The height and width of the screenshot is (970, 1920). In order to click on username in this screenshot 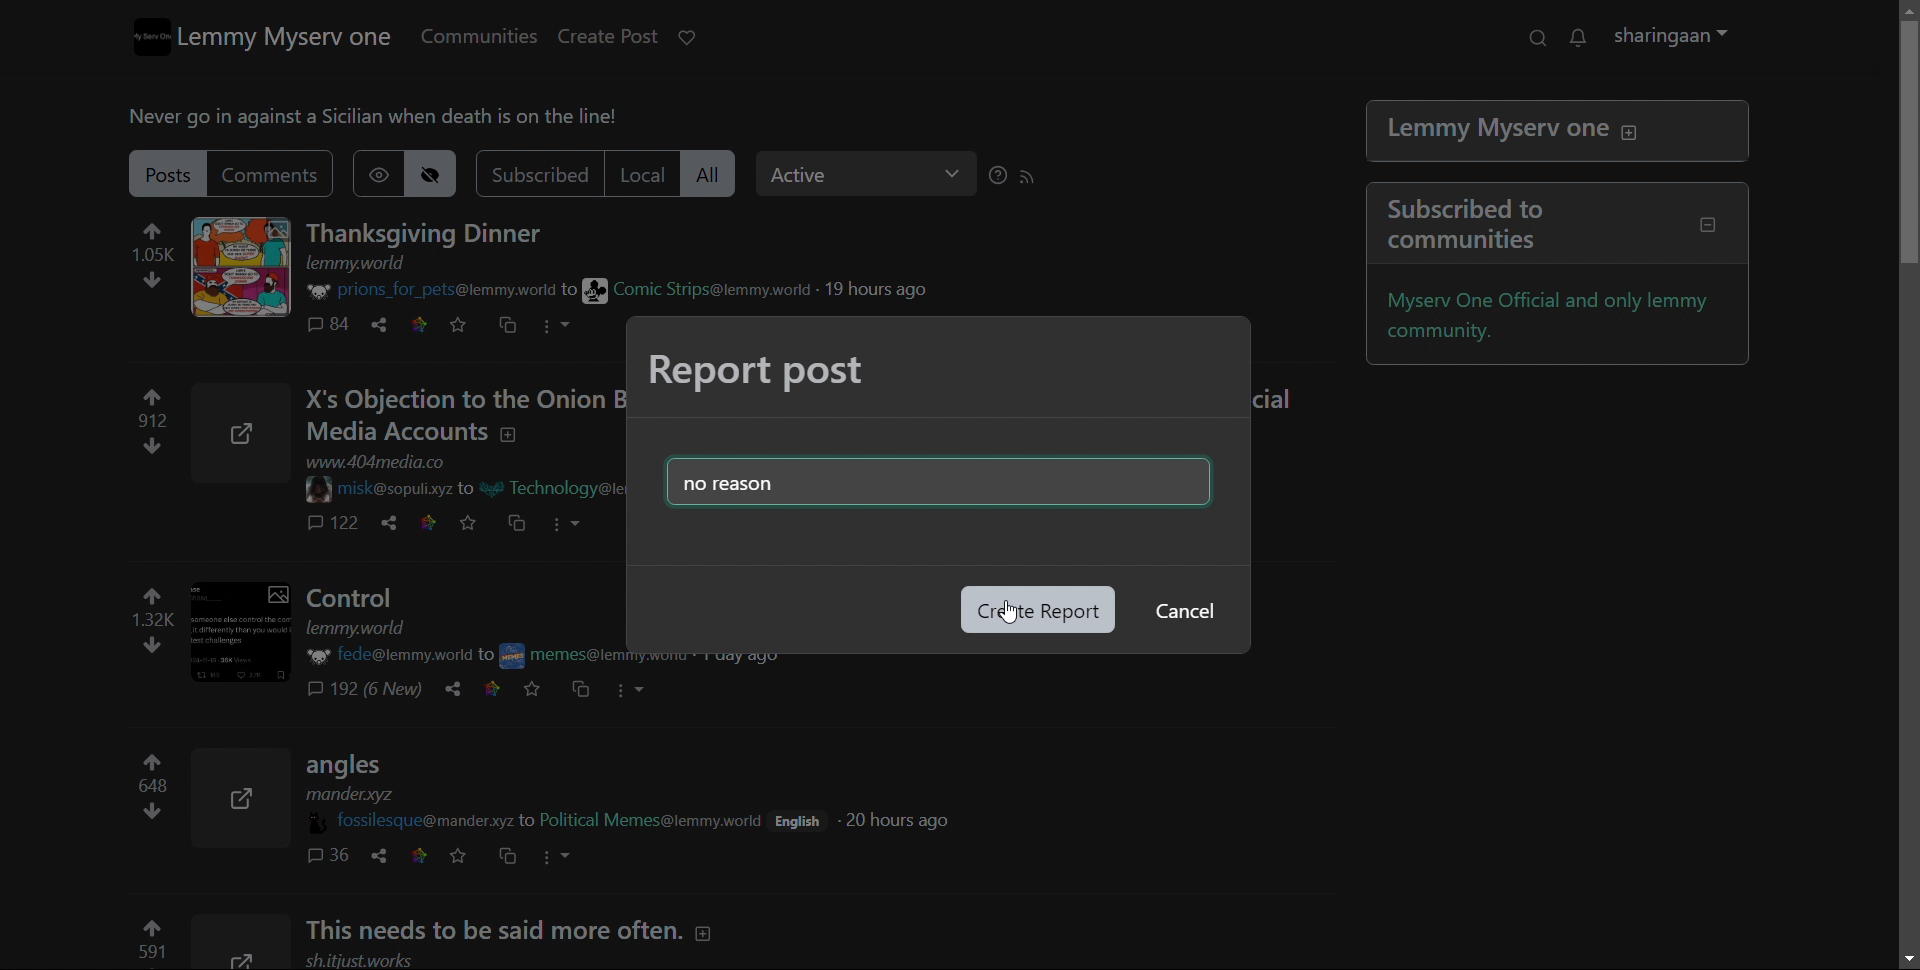, I will do `click(444, 292)`.